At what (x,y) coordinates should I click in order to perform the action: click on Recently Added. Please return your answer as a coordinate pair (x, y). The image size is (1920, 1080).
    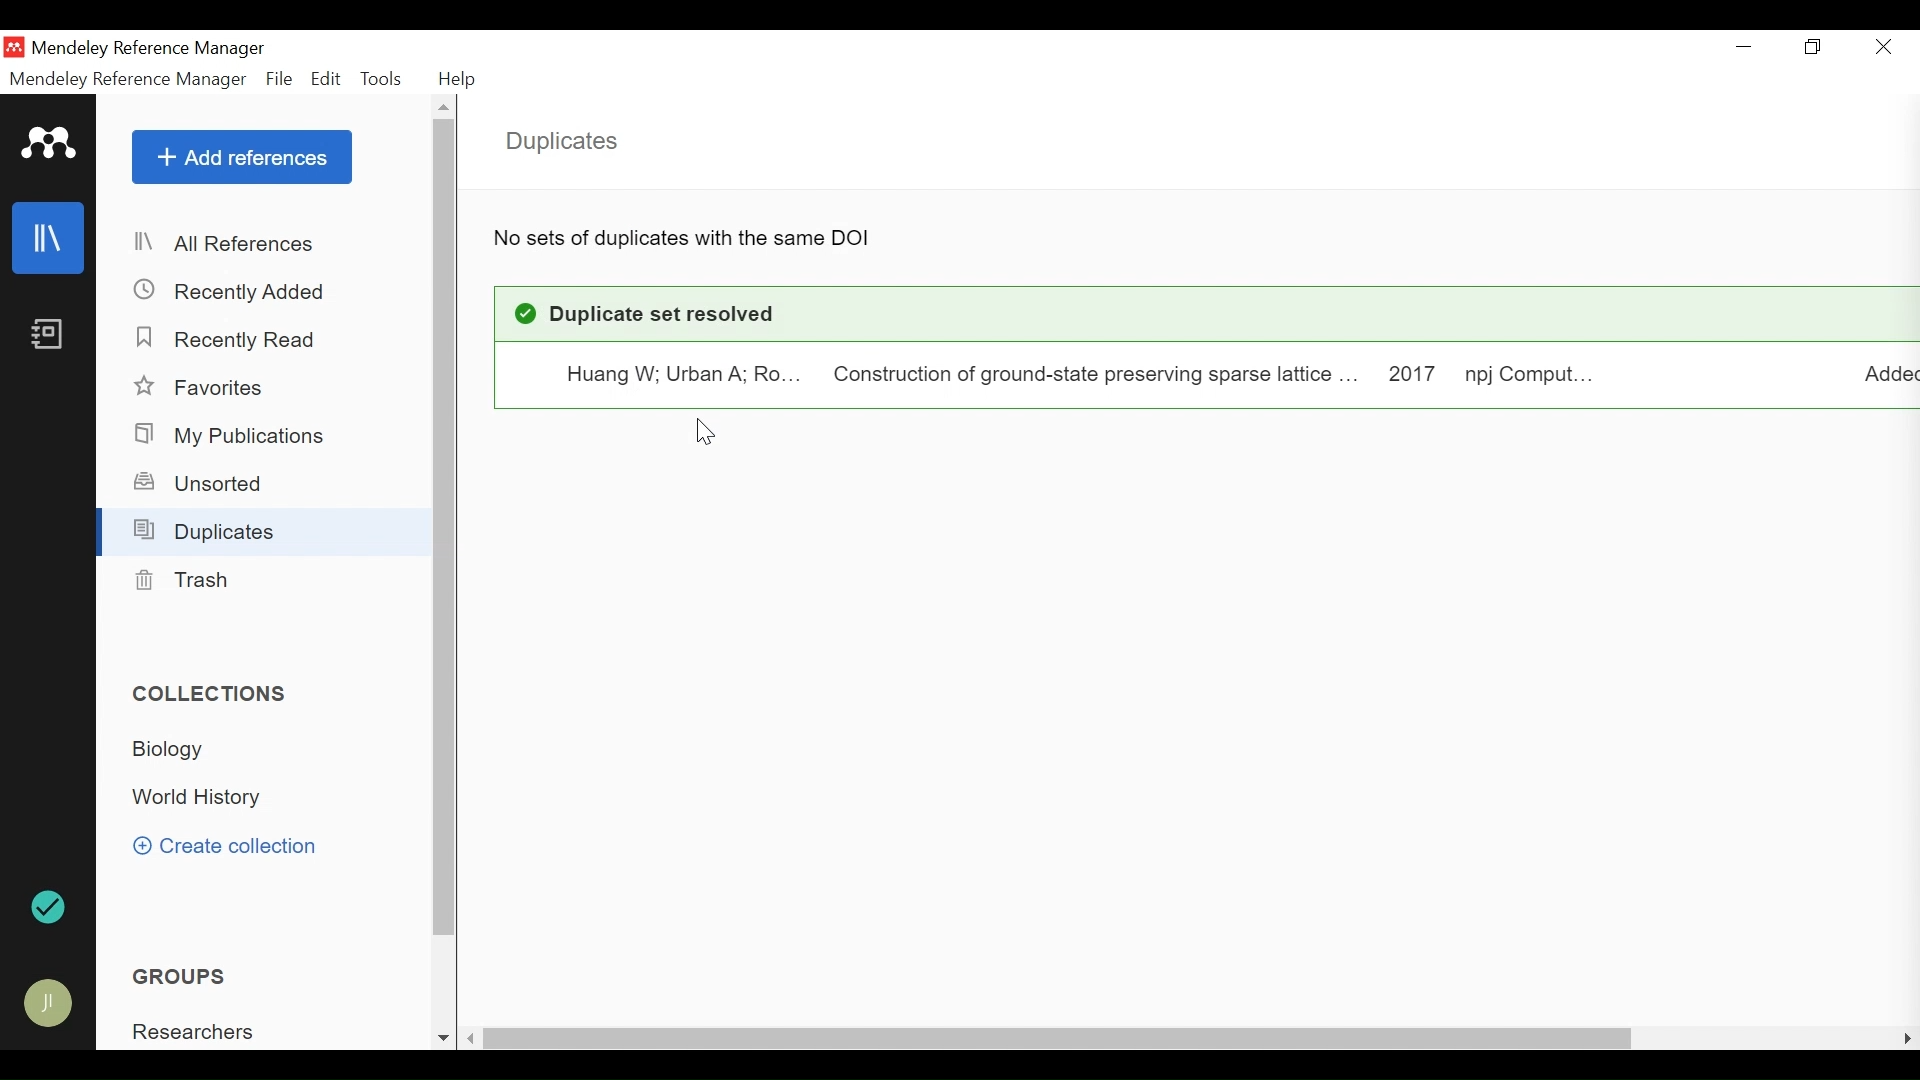
    Looking at the image, I should click on (236, 290).